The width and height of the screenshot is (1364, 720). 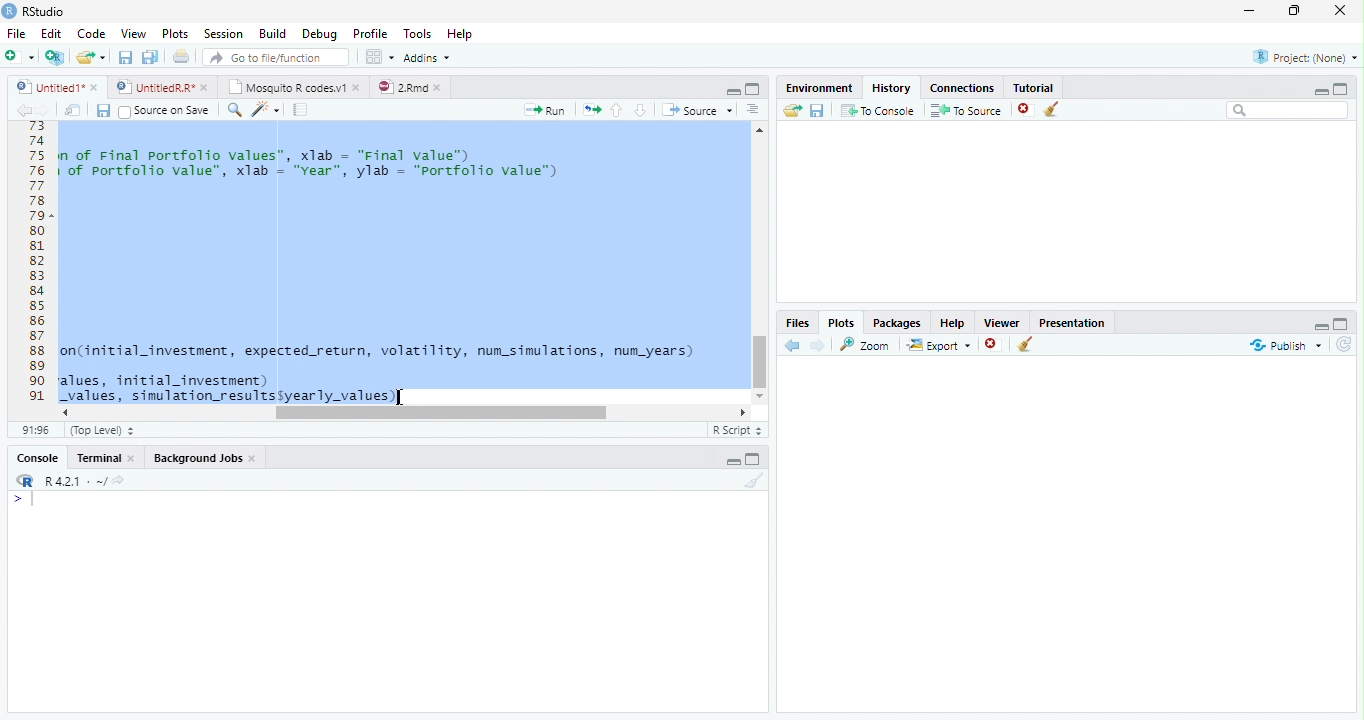 What do you see at coordinates (966, 110) in the screenshot?
I see `To Source` at bounding box center [966, 110].